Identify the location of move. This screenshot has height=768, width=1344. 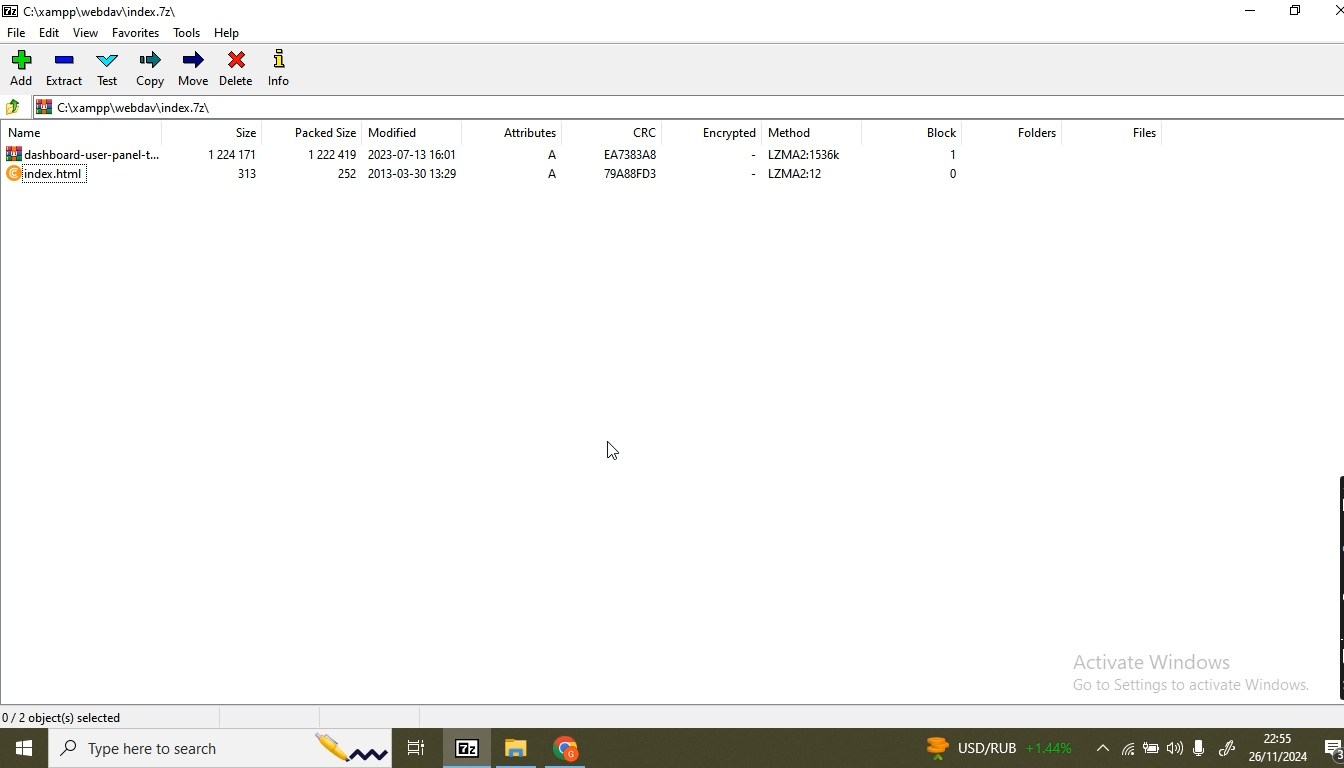
(194, 68).